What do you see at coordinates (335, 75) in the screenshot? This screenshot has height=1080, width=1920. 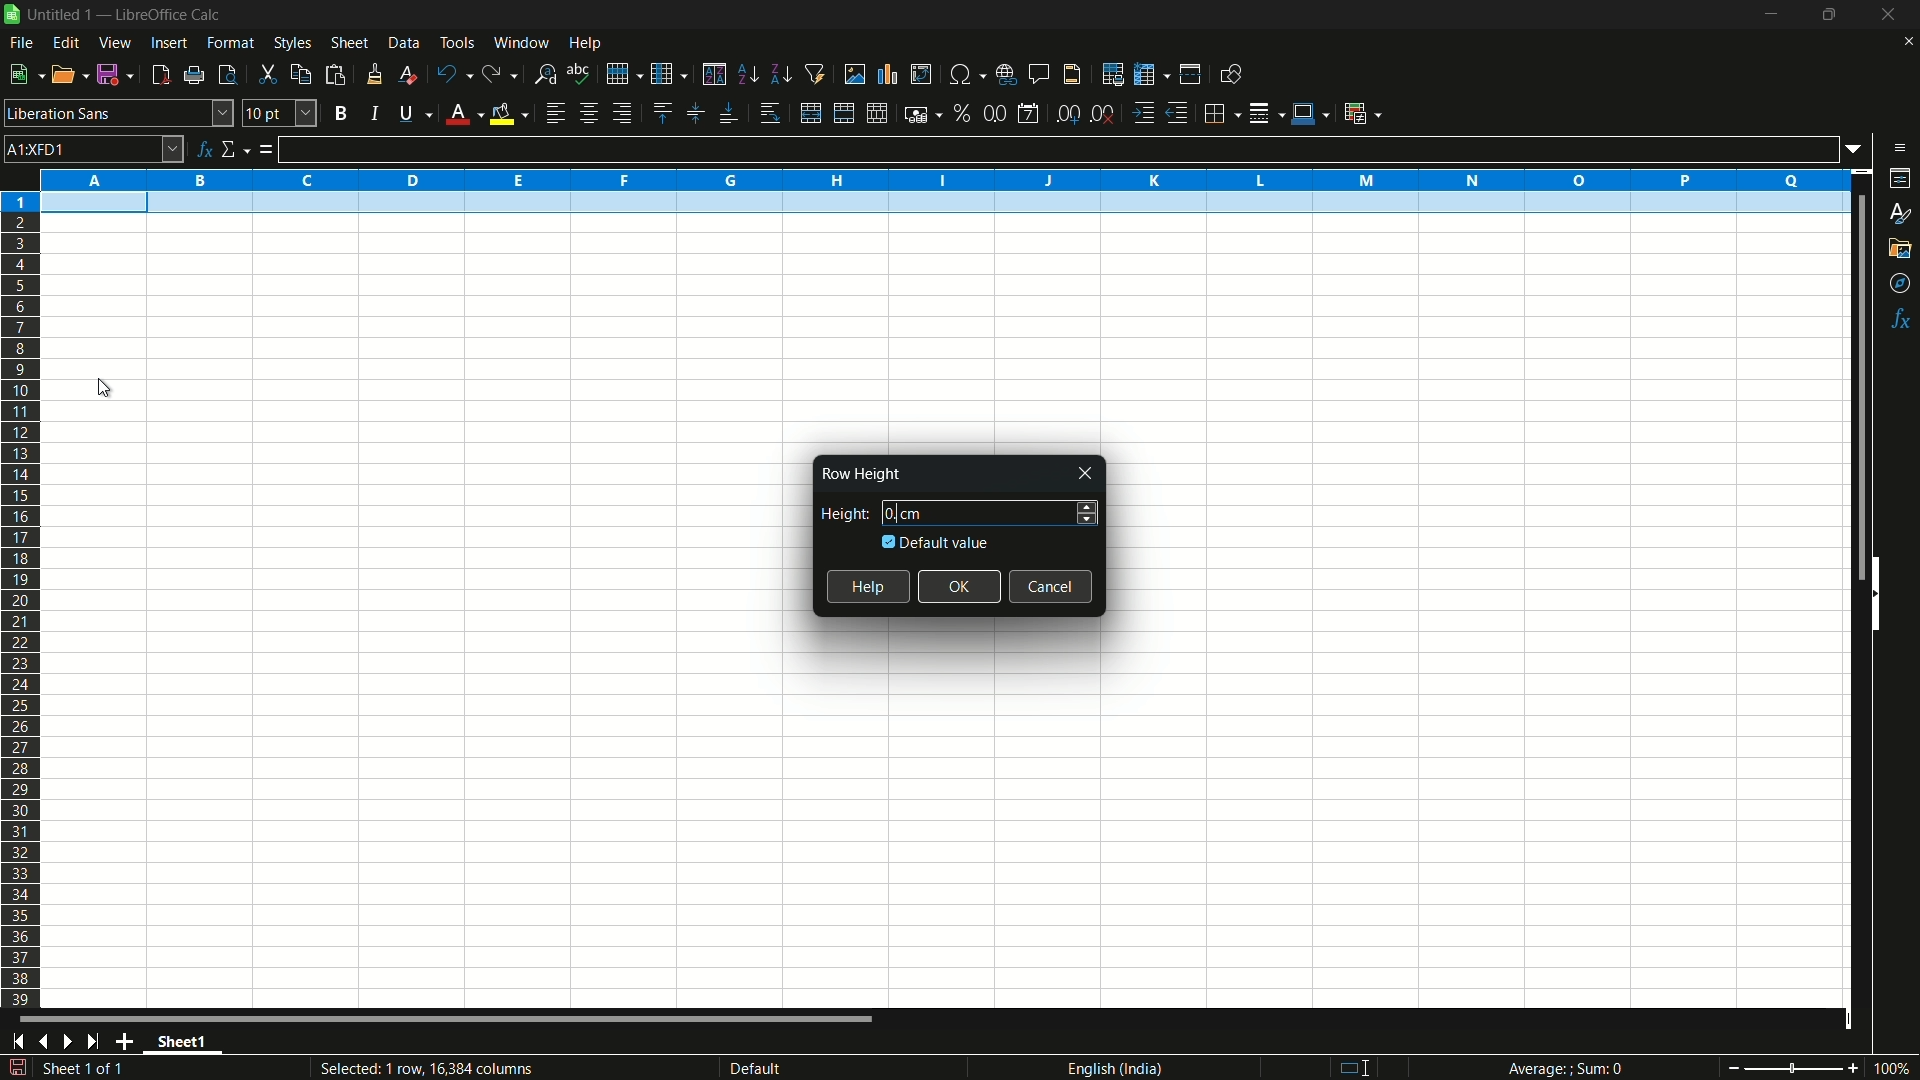 I see `paste` at bounding box center [335, 75].